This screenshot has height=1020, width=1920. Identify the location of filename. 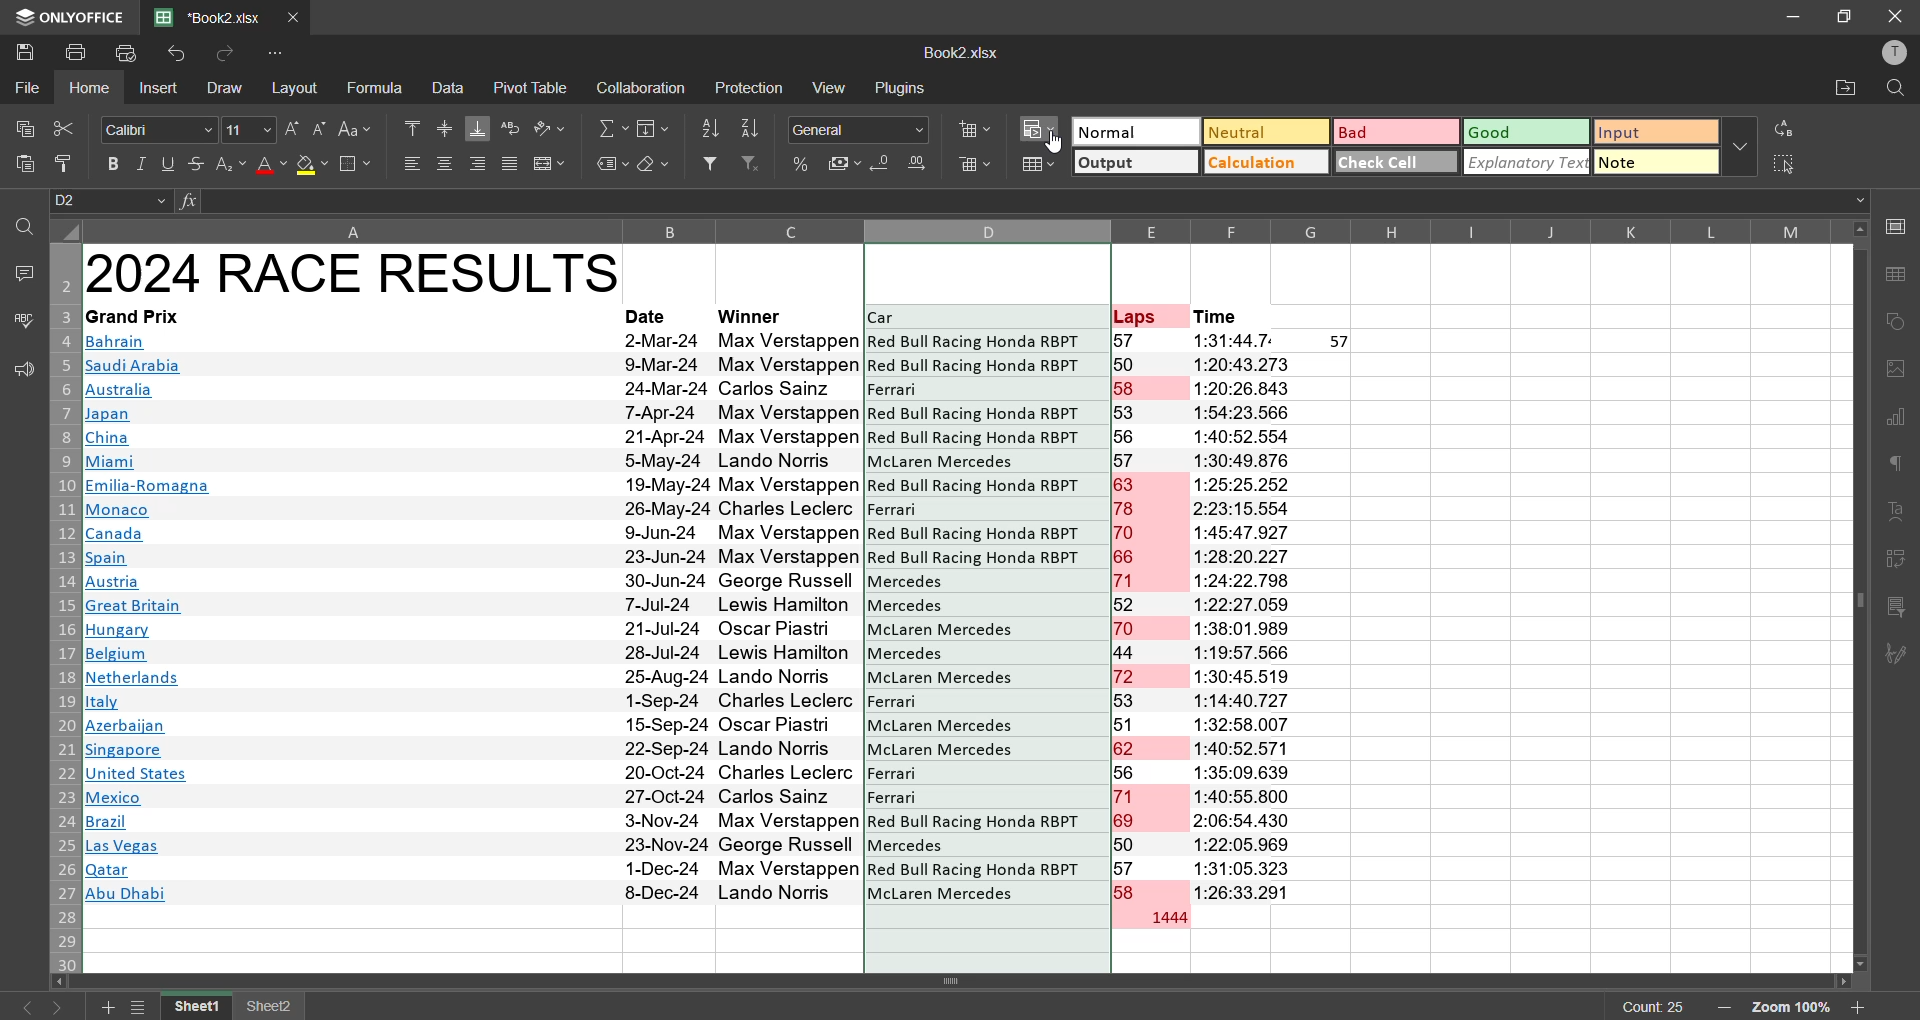
(214, 15).